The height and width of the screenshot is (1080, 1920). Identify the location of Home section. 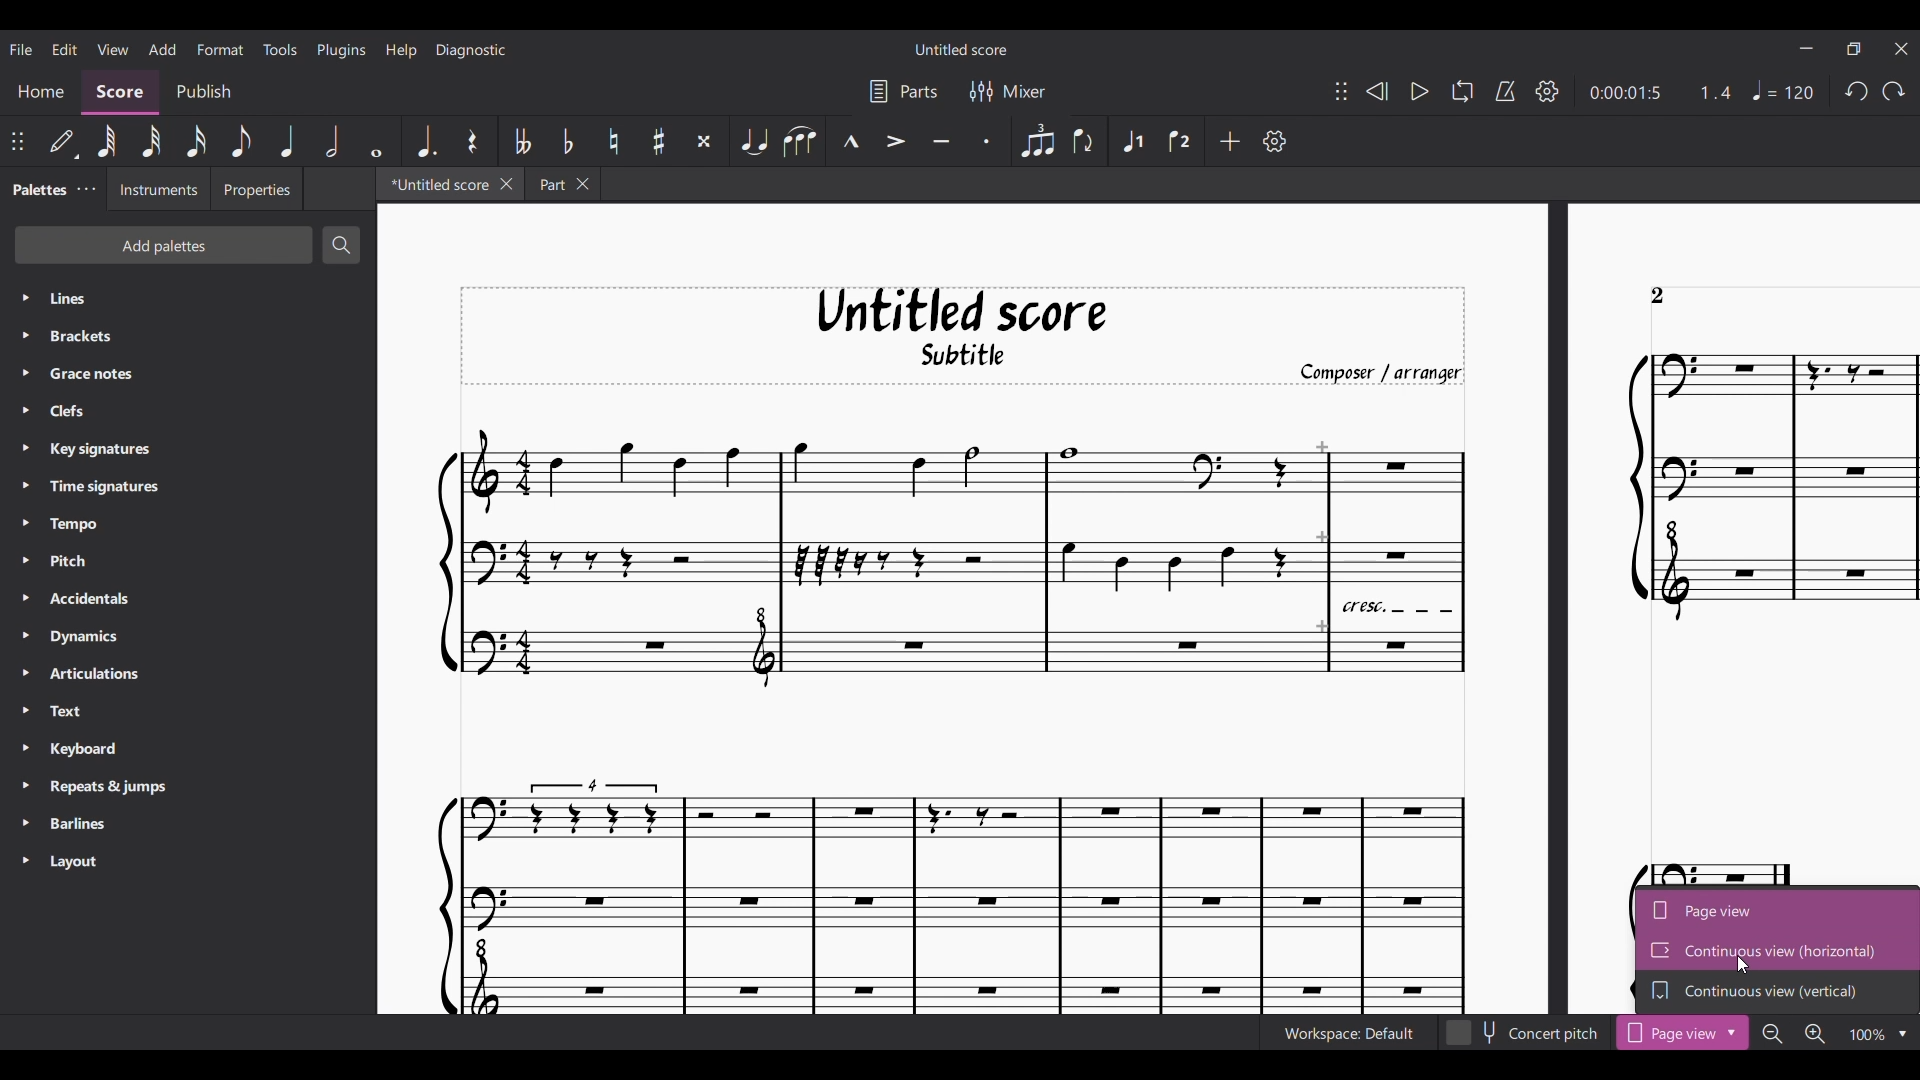
(41, 93).